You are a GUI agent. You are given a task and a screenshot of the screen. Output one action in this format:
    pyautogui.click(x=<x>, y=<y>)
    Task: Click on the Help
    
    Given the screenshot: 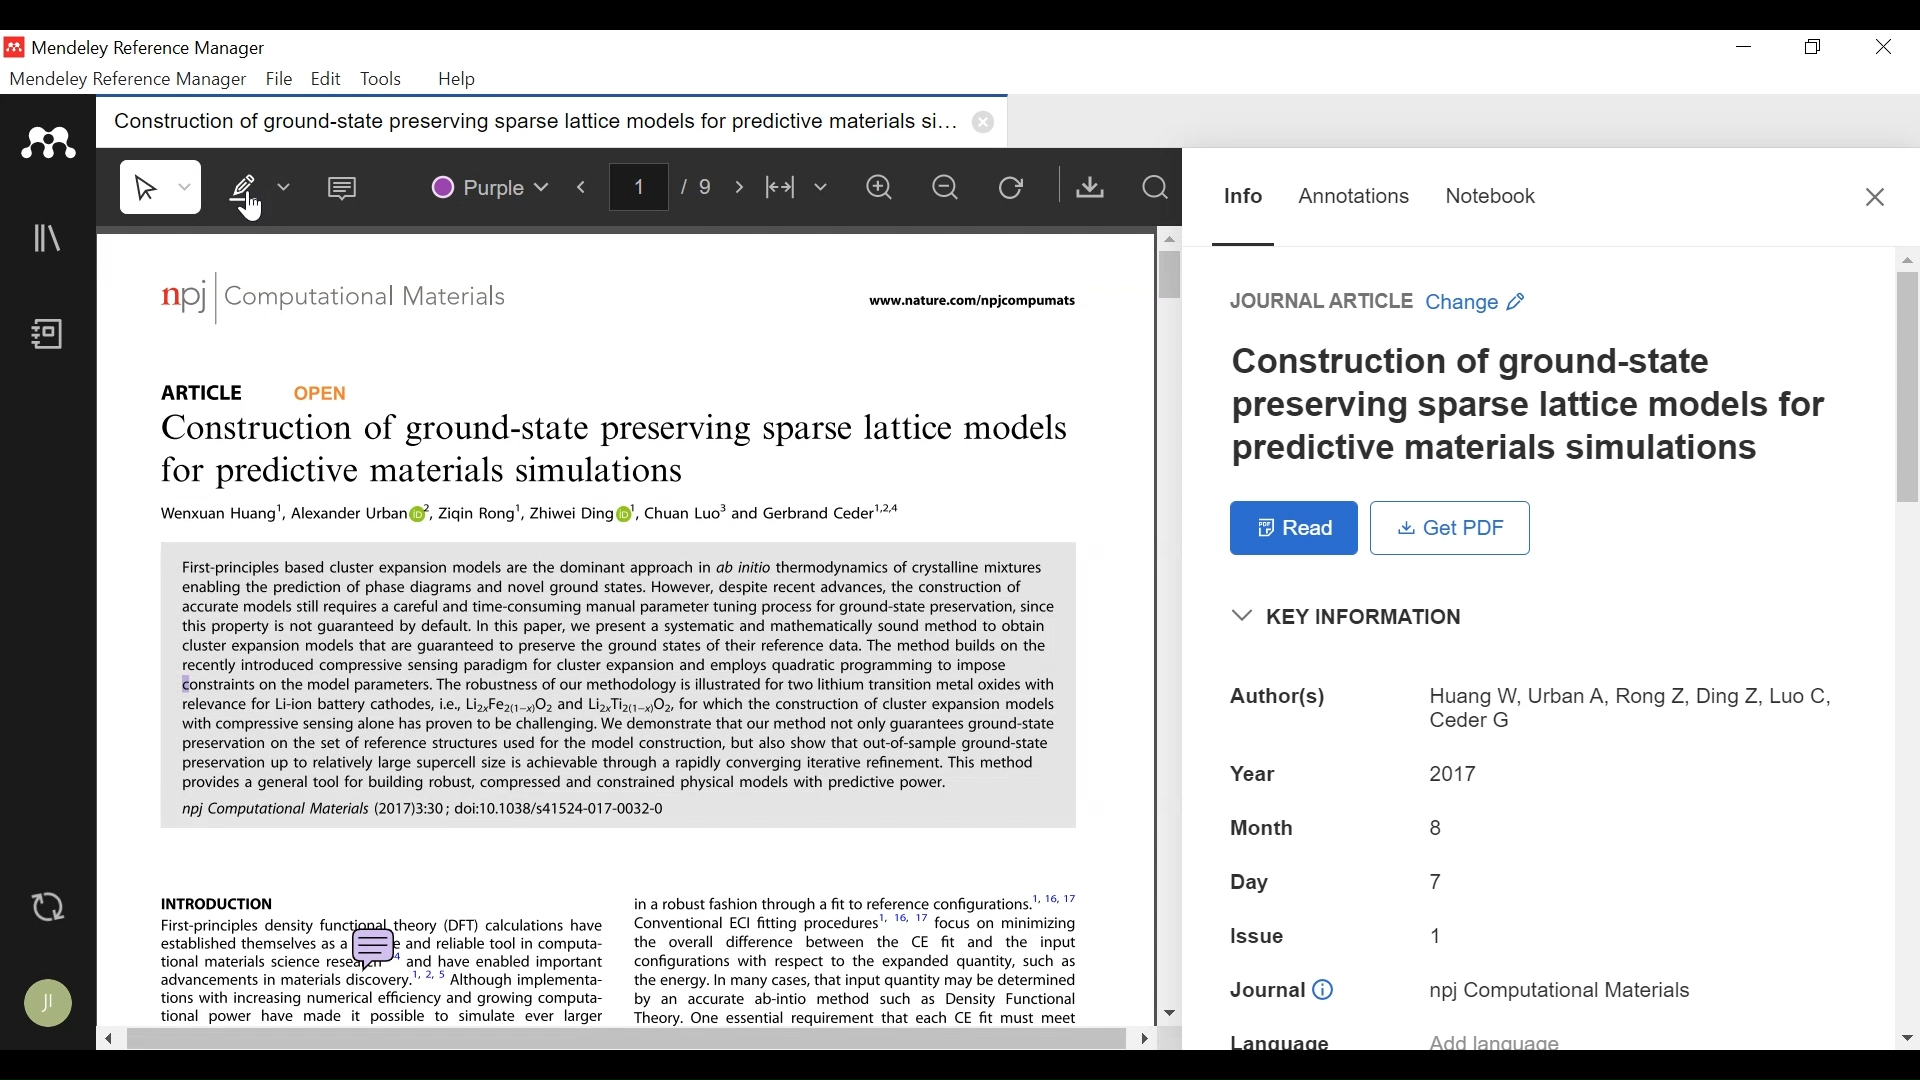 What is the action you would take?
    pyautogui.click(x=459, y=80)
    